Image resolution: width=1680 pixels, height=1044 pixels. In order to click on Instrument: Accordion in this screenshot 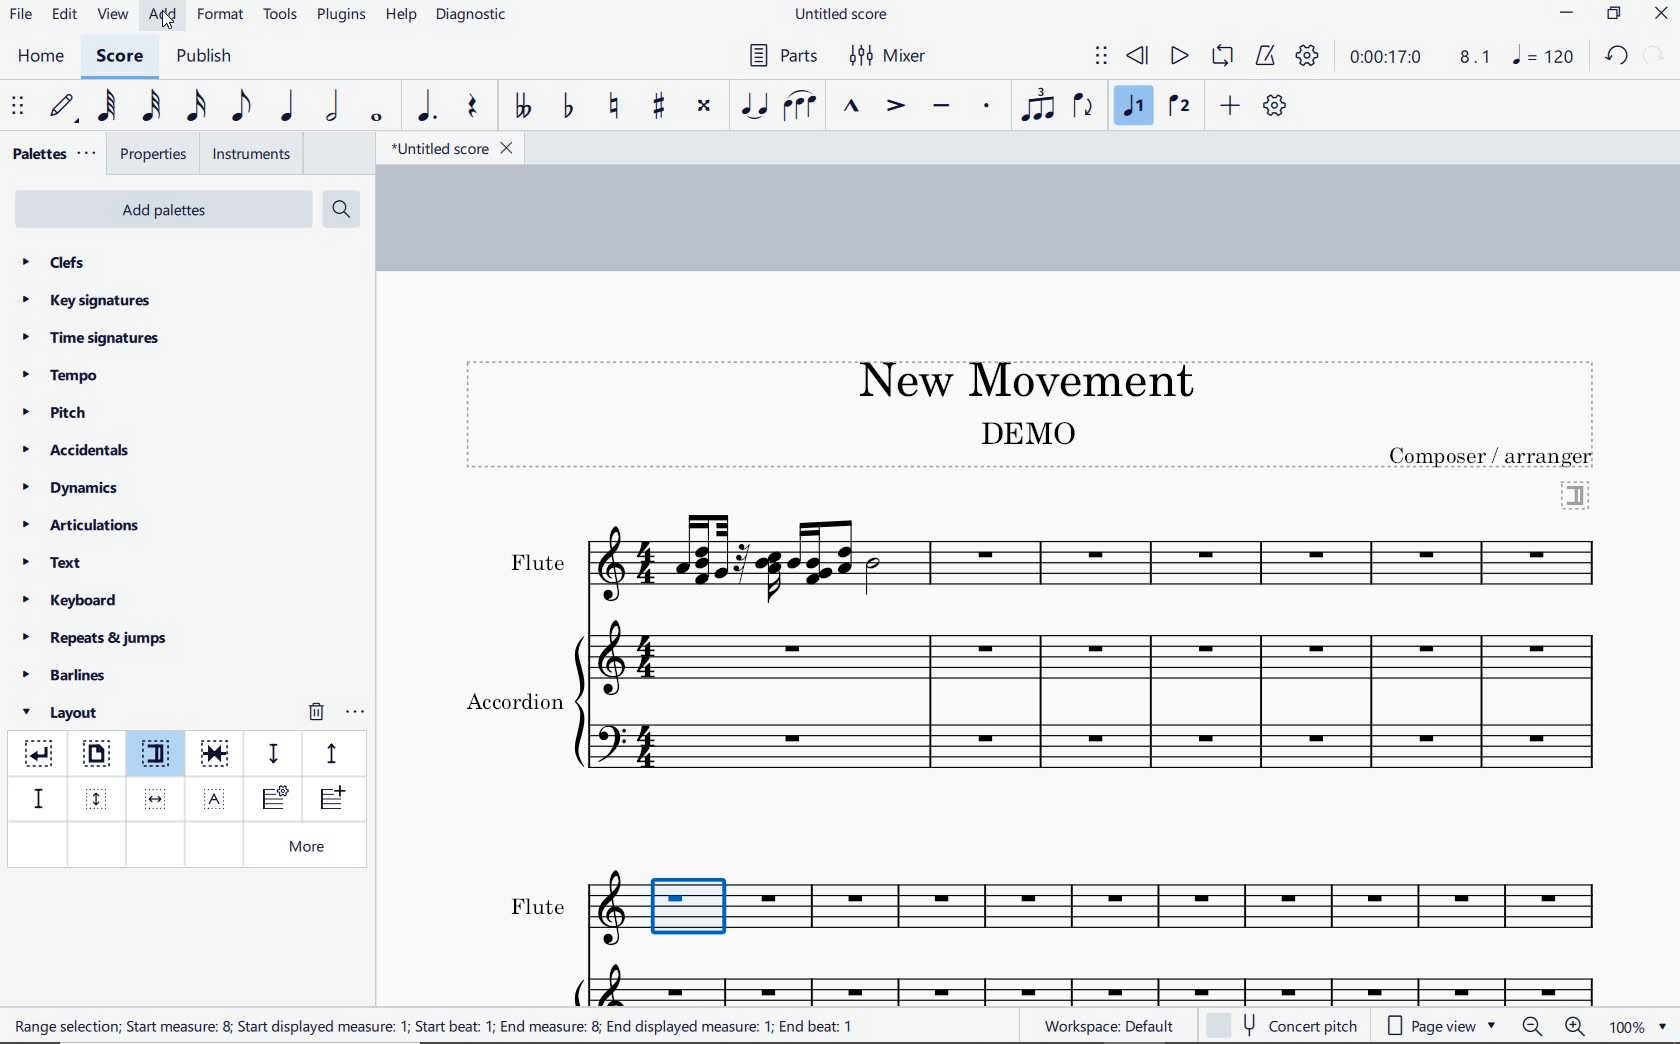, I will do `click(1097, 702)`.